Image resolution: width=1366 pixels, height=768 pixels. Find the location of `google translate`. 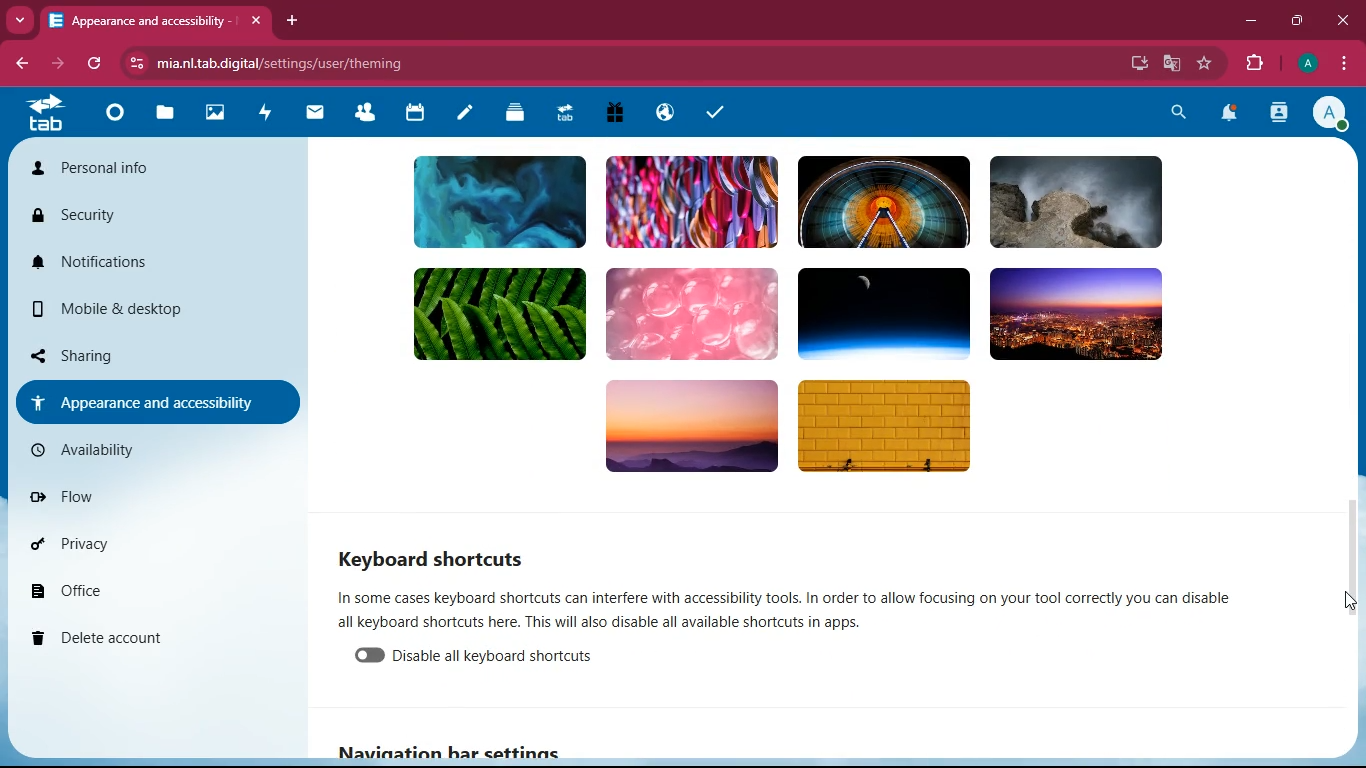

google translate is located at coordinates (1170, 64).